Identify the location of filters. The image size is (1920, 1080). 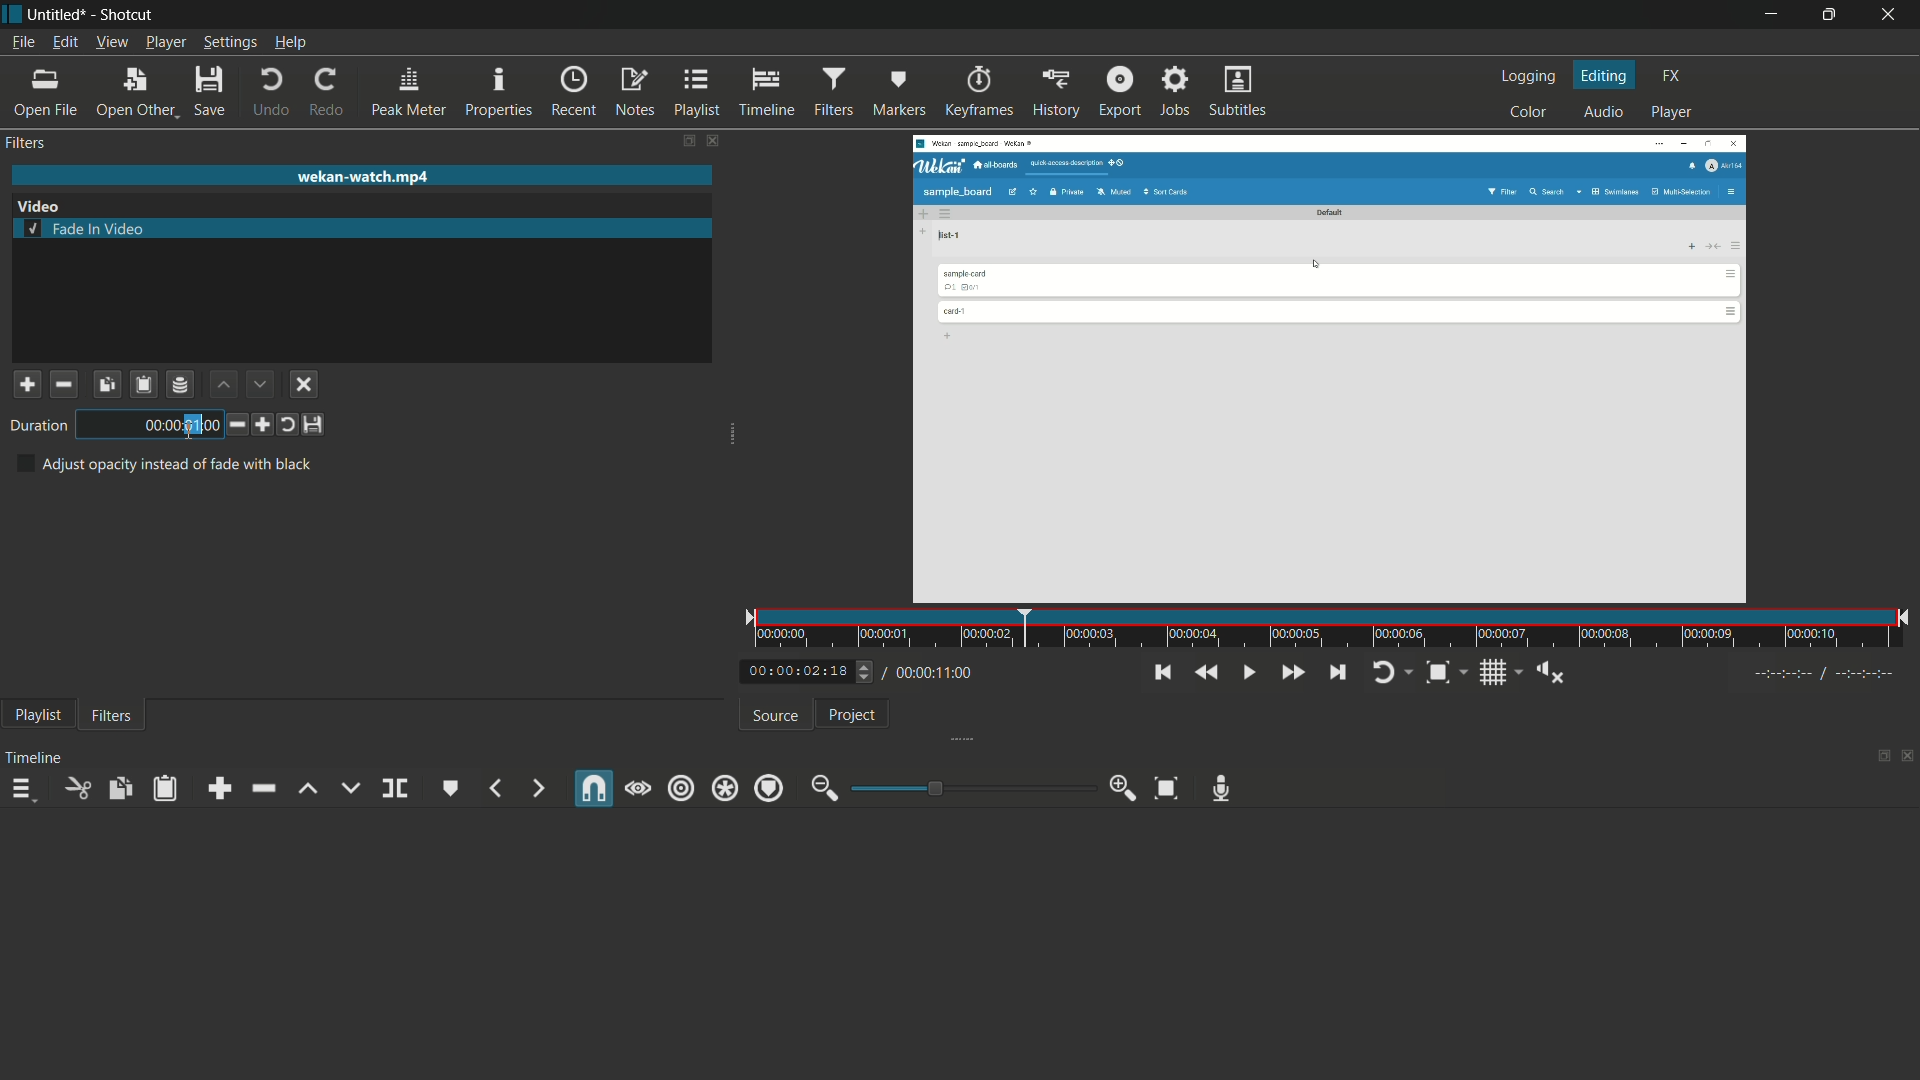
(832, 91).